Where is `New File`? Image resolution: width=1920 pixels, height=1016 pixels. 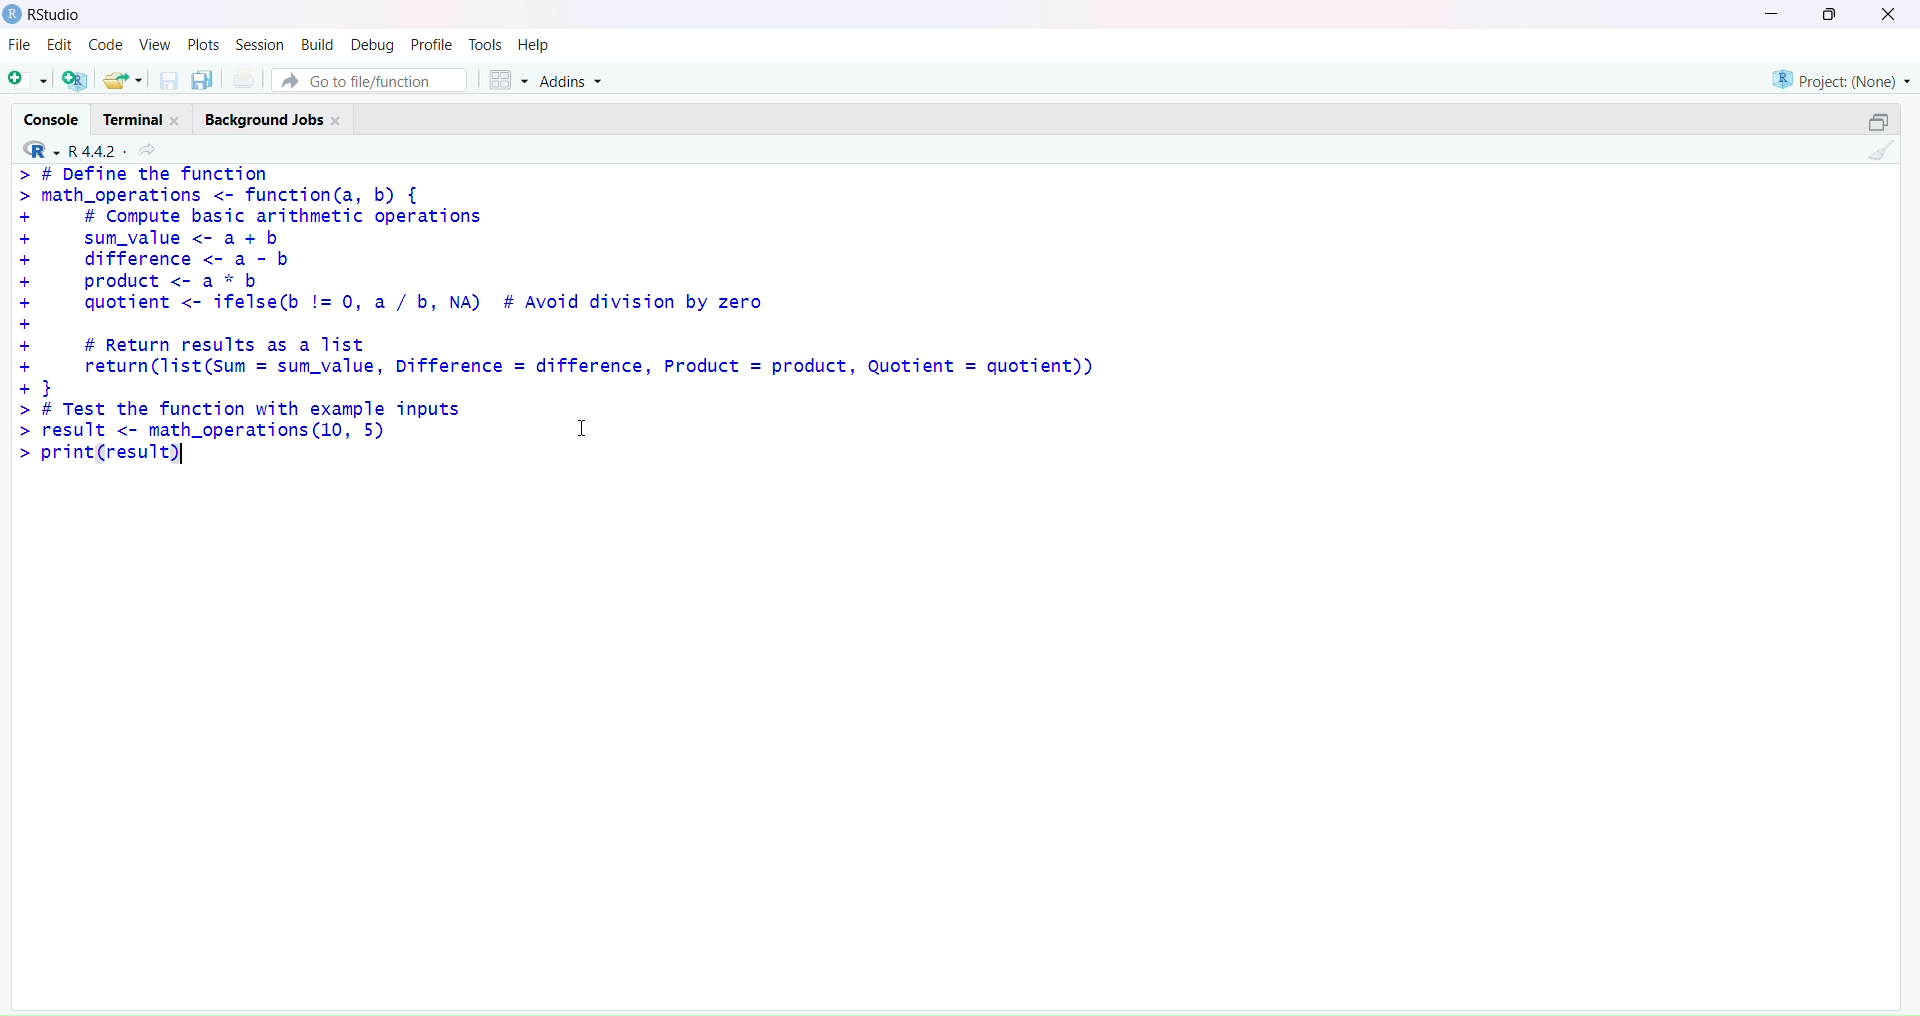
New File is located at coordinates (26, 77).